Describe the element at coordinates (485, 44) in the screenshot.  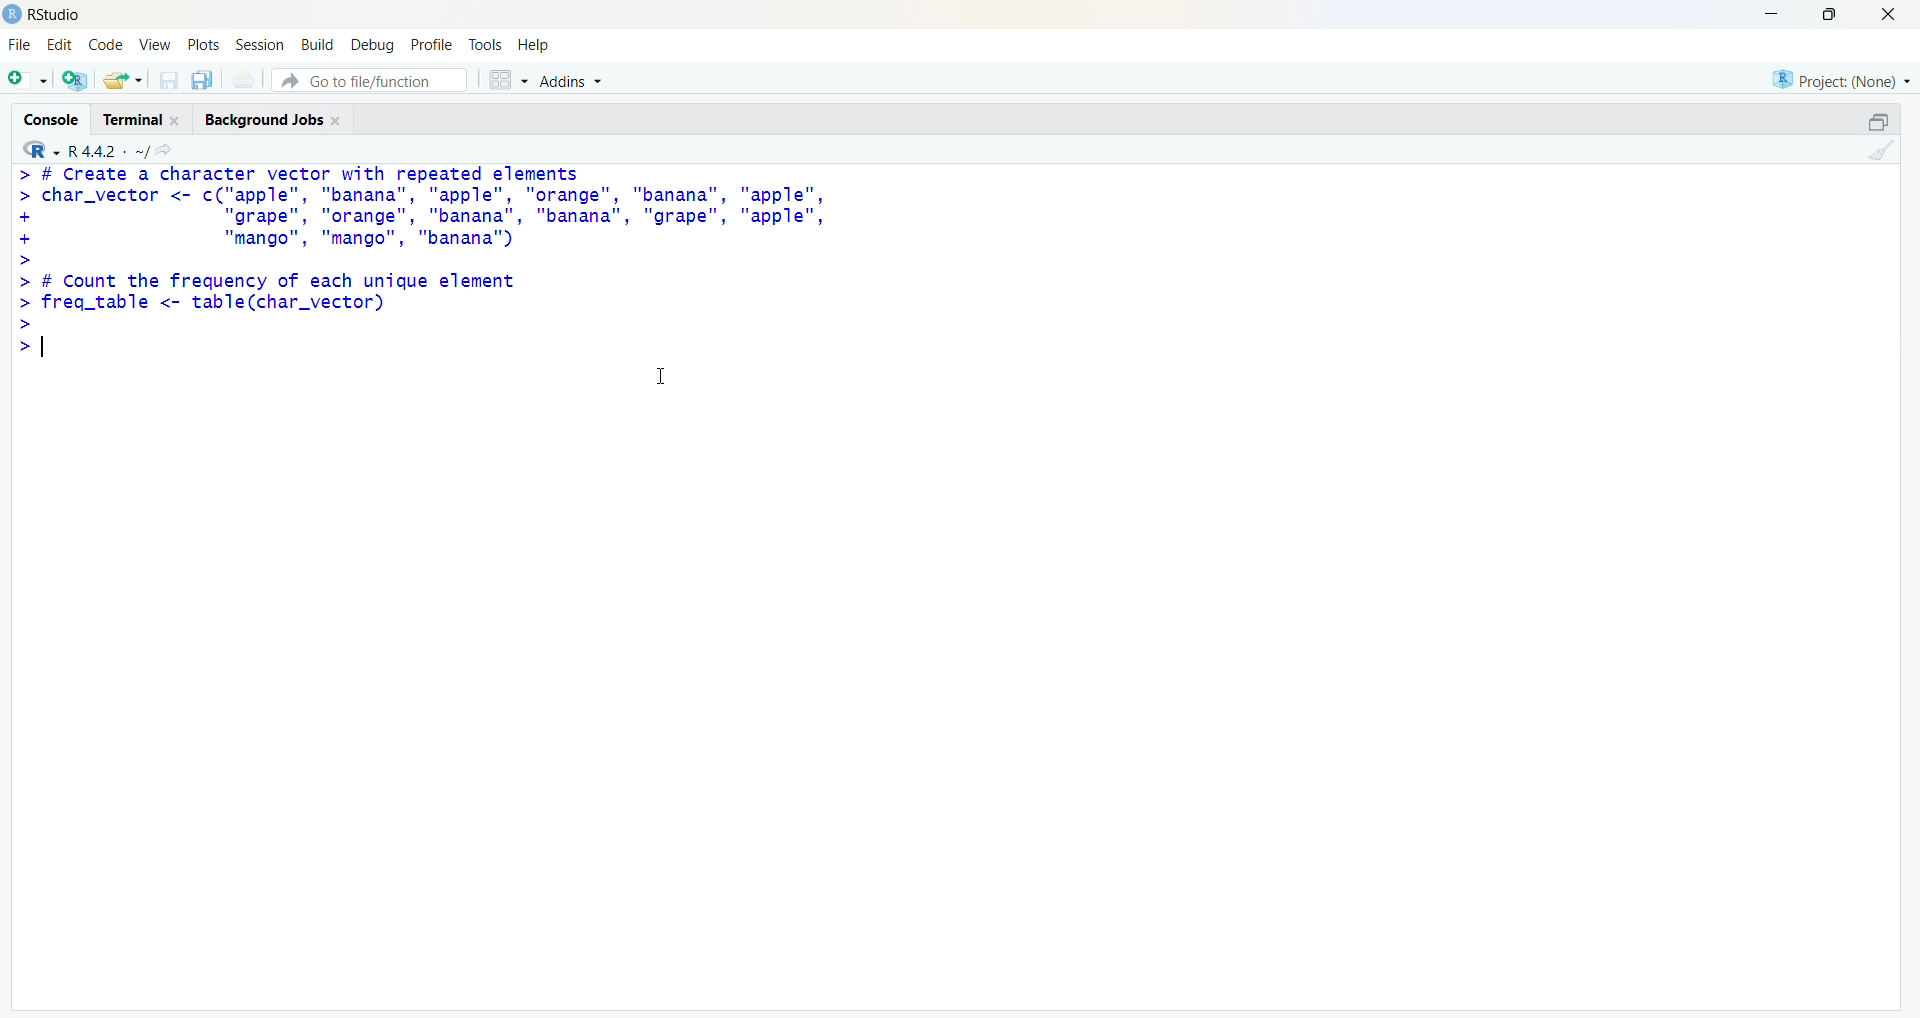
I see `Tools` at that location.